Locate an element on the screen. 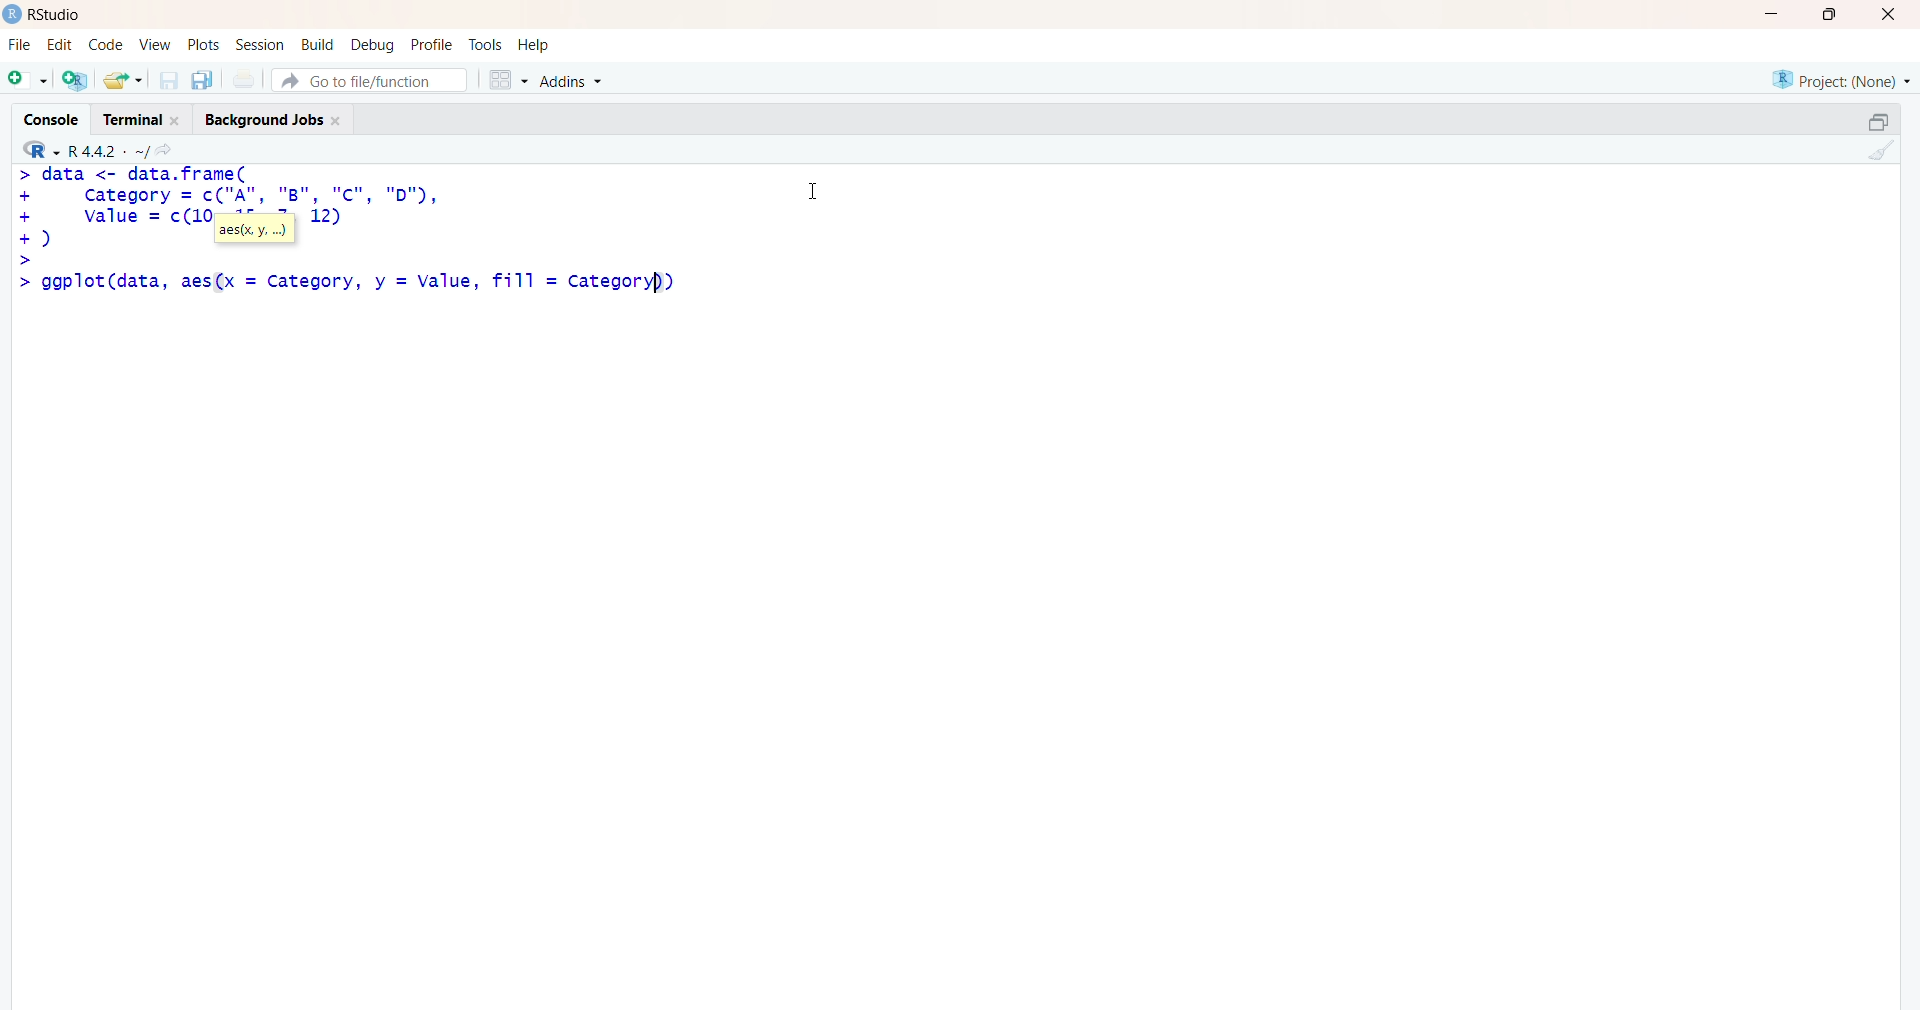 Image resolution: width=1920 pixels, height=1010 pixels. Cursor is located at coordinates (814, 188).